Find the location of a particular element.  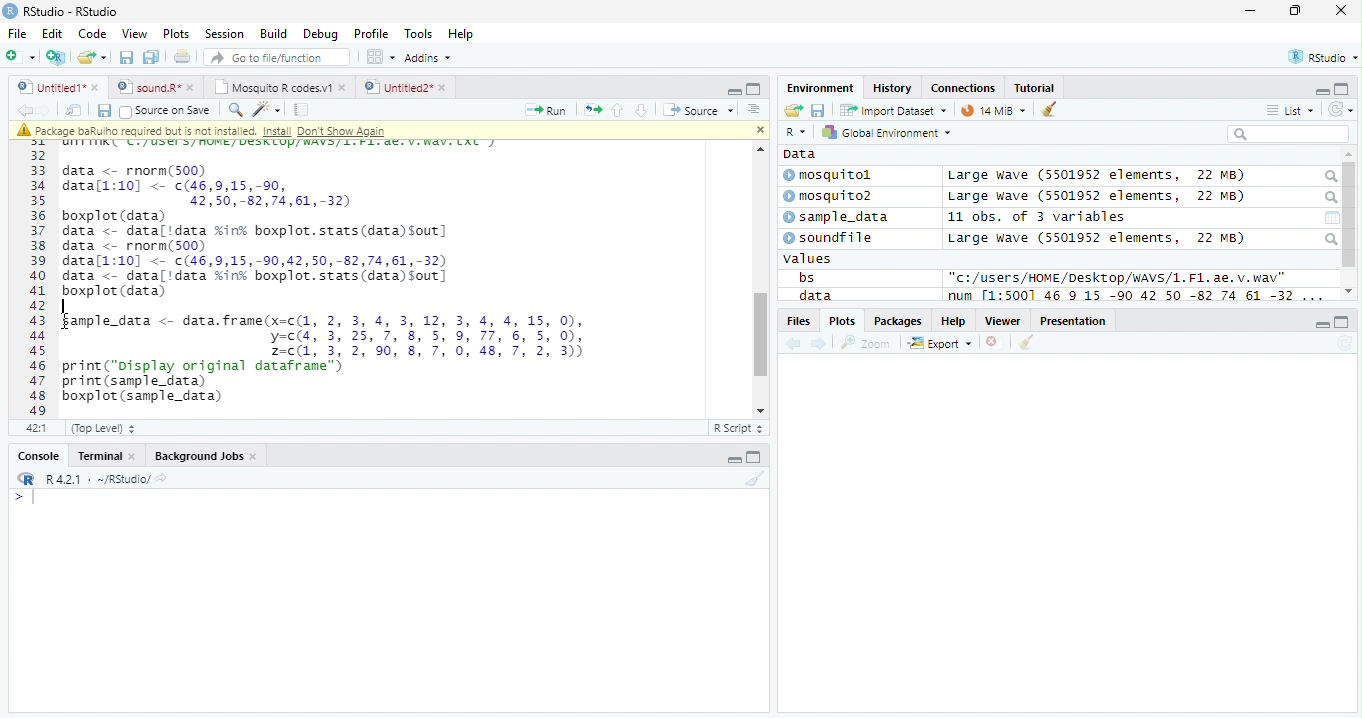

Large wave (5501952 elements, 22 MB) is located at coordinates (1096, 238).